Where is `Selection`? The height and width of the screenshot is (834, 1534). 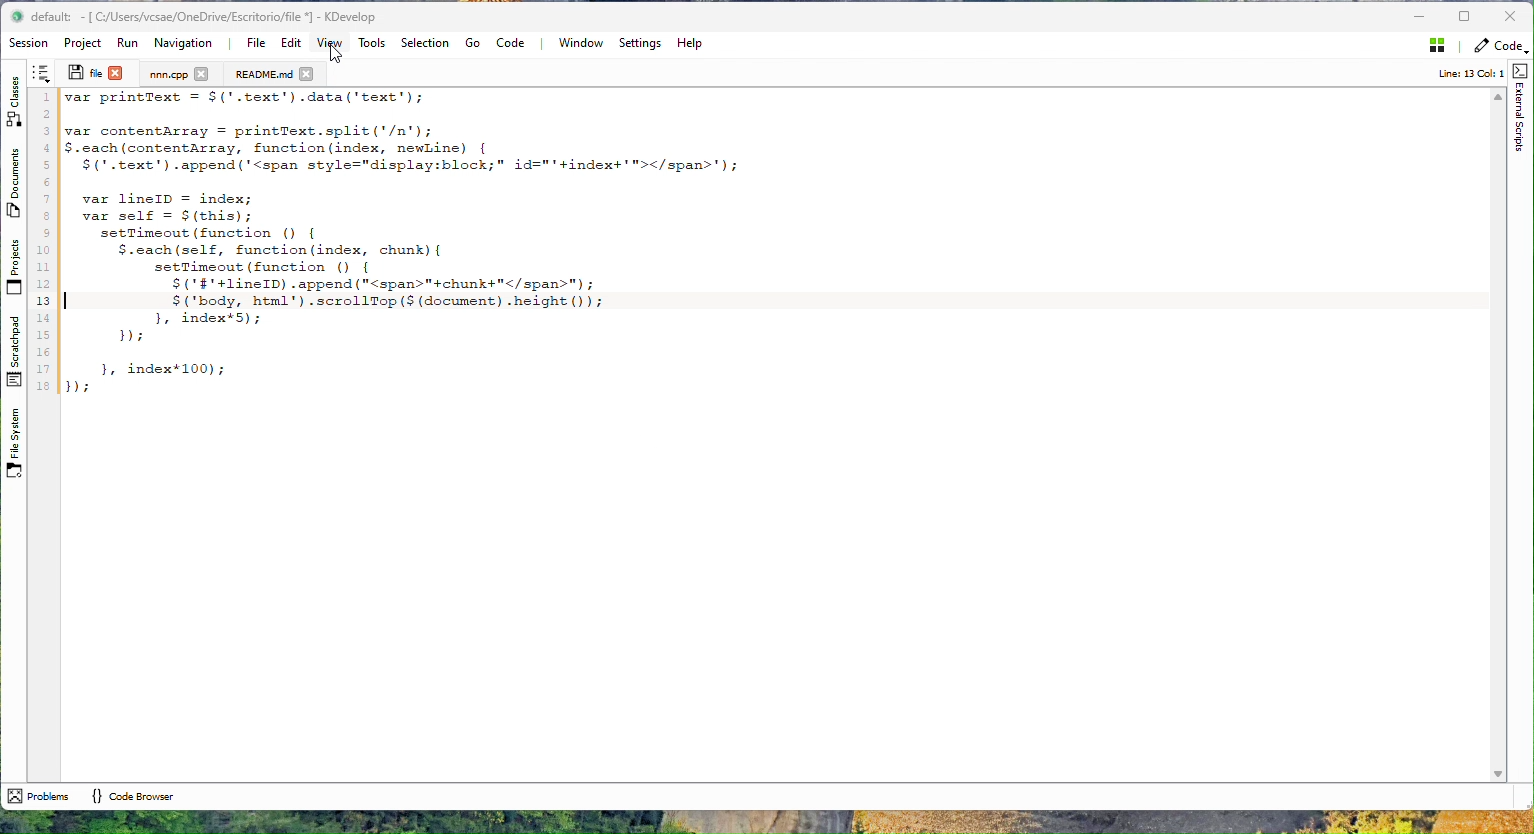 Selection is located at coordinates (424, 43).